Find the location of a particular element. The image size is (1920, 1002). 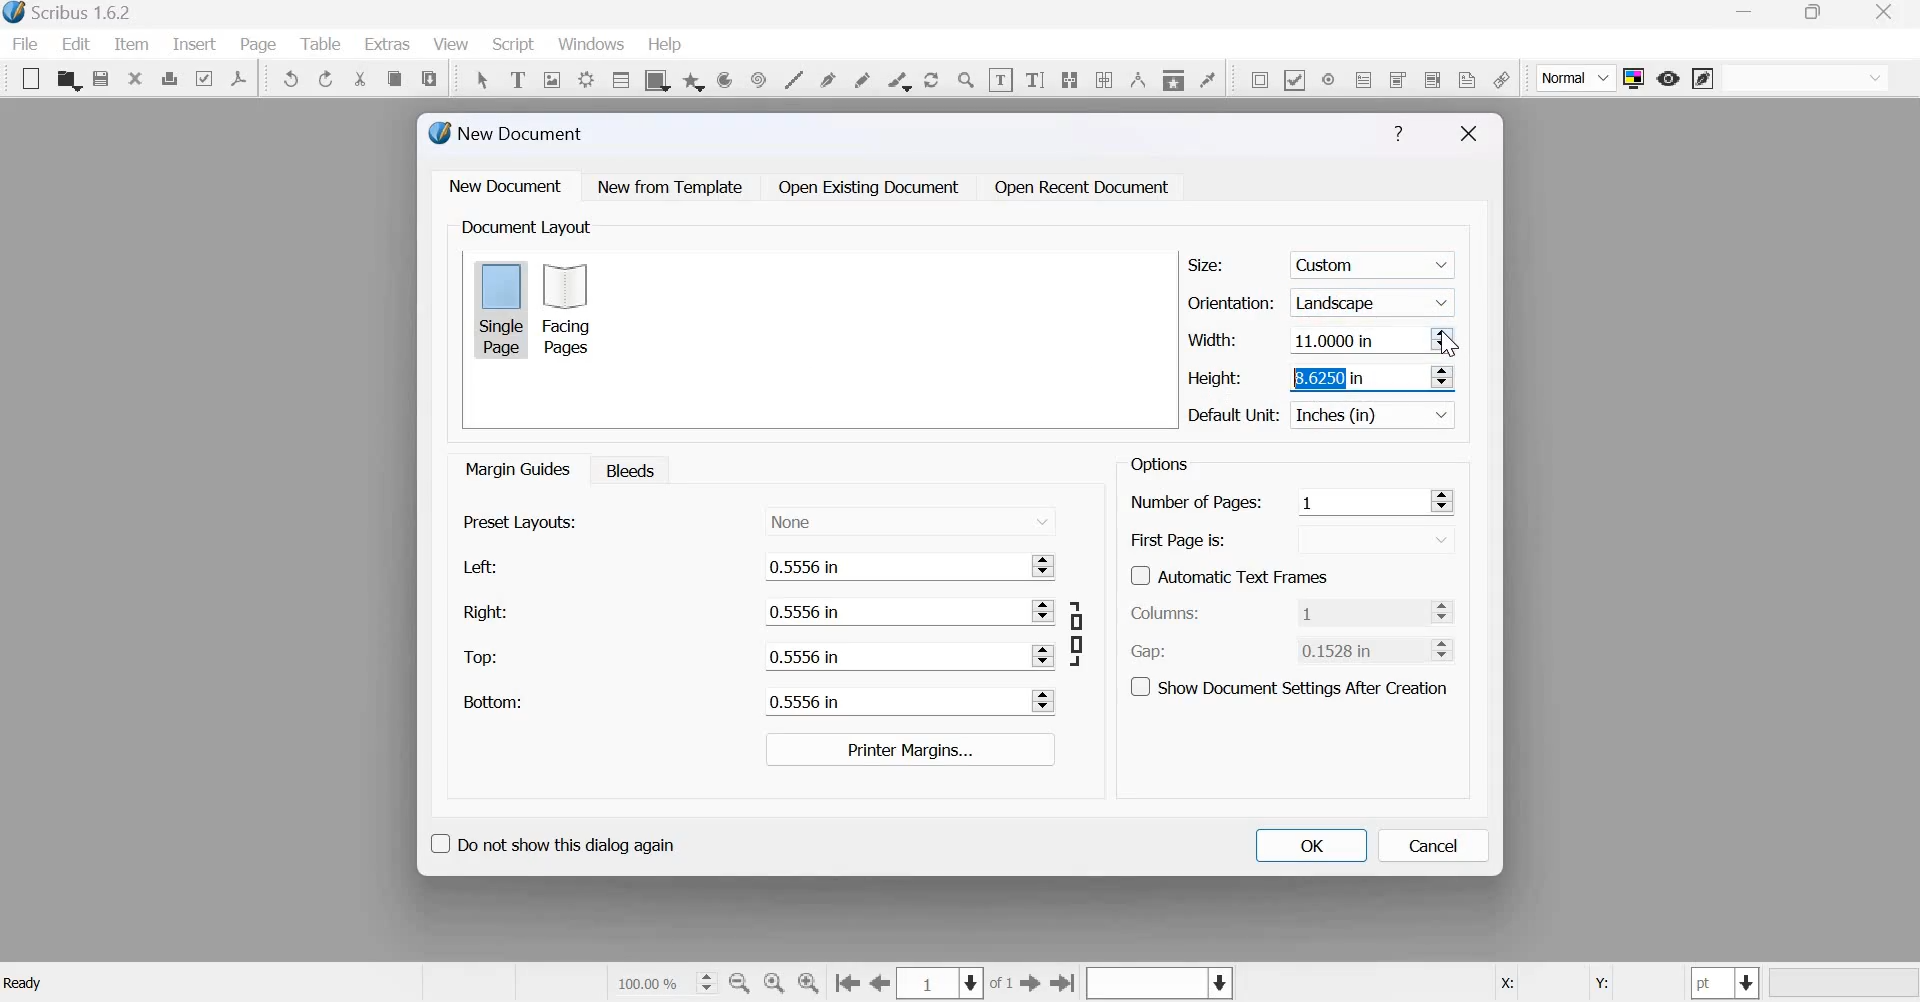

insert is located at coordinates (194, 43).